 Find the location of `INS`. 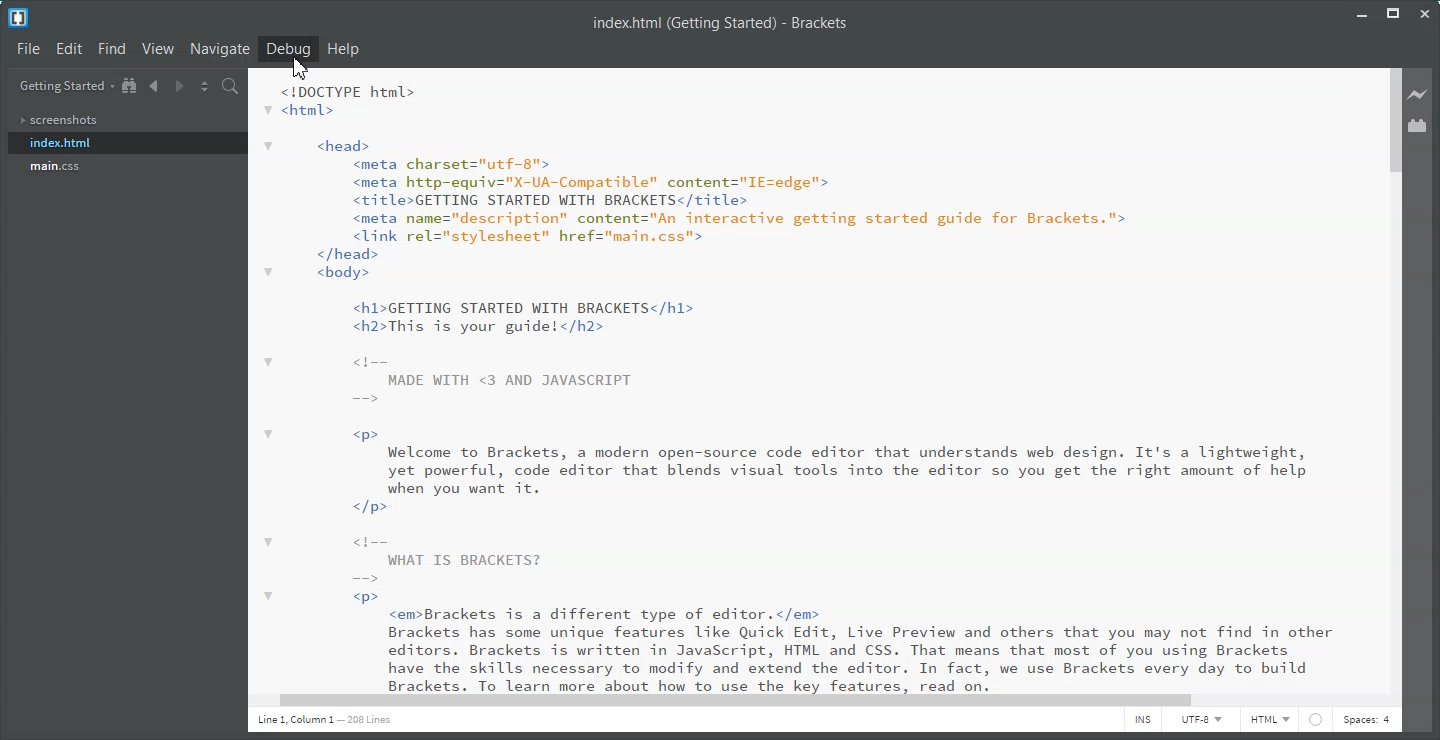

INS is located at coordinates (1143, 721).